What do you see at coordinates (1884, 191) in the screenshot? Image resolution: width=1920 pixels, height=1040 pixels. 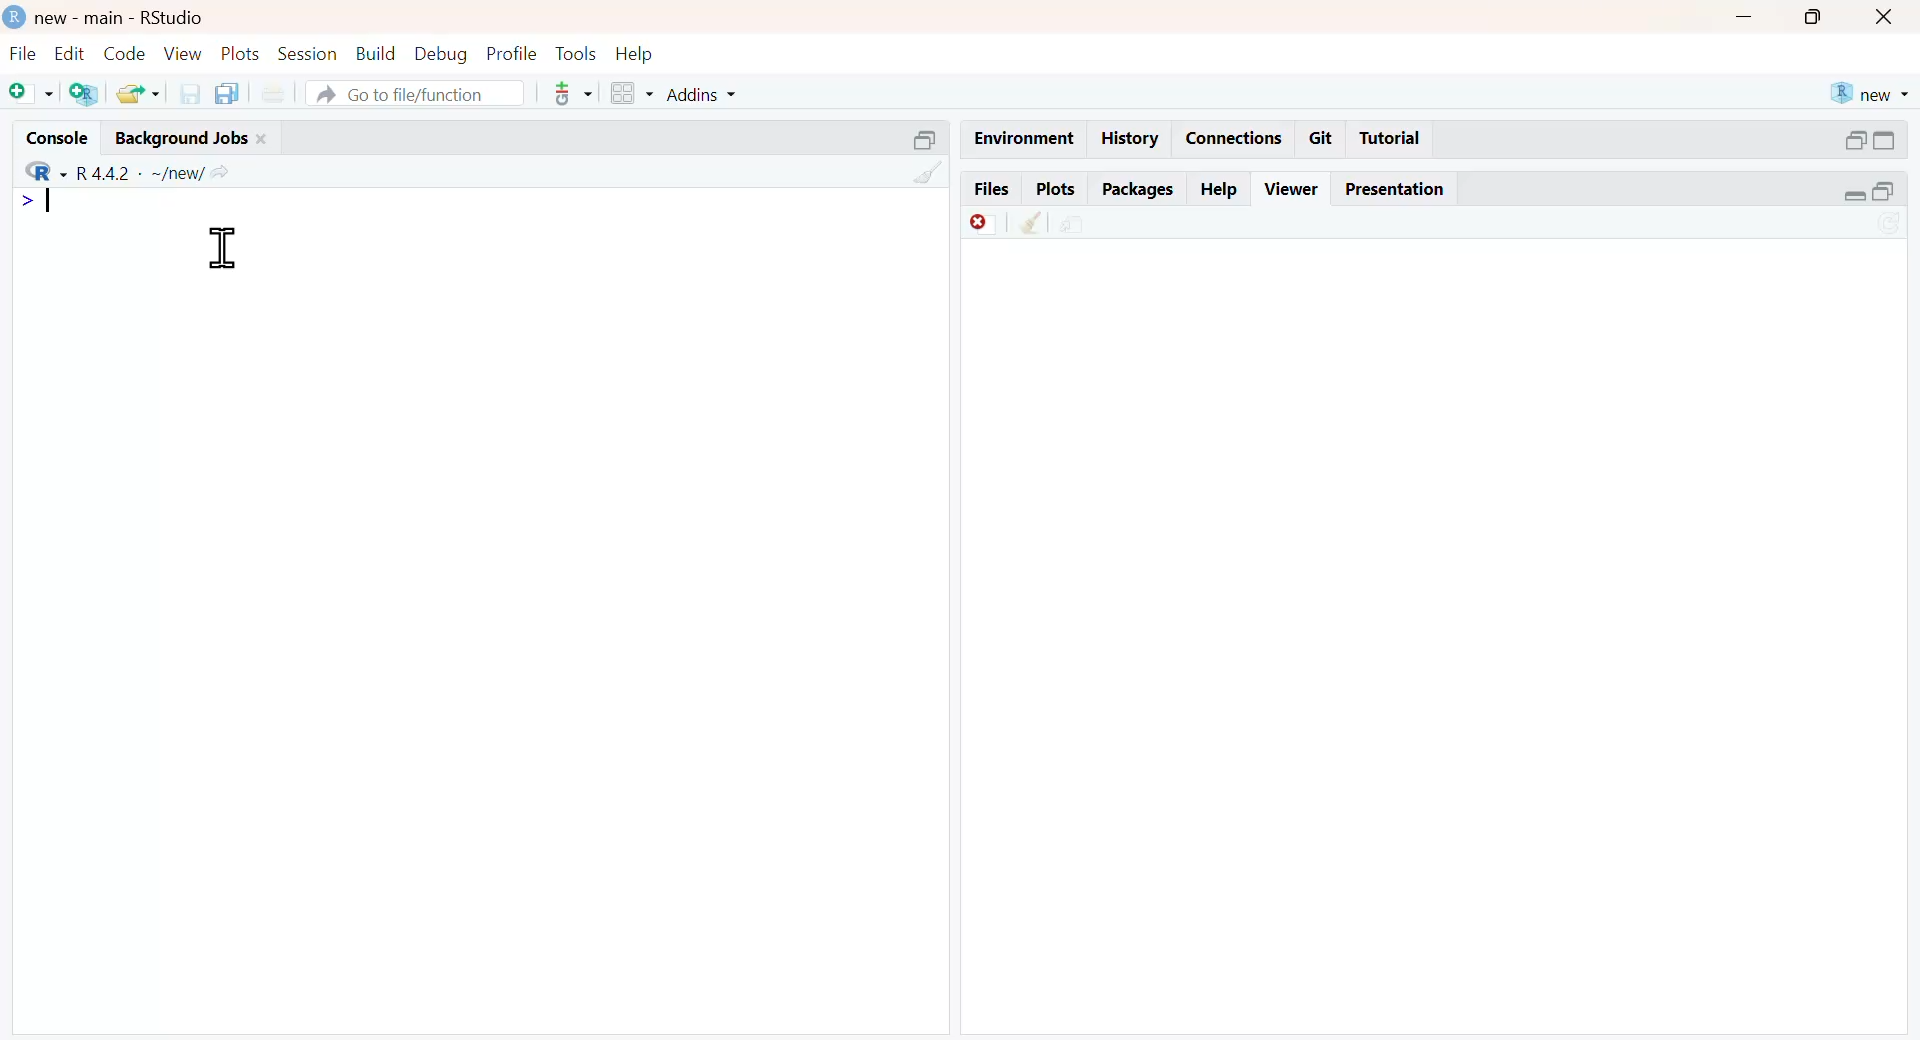 I see `open in separate window` at bounding box center [1884, 191].